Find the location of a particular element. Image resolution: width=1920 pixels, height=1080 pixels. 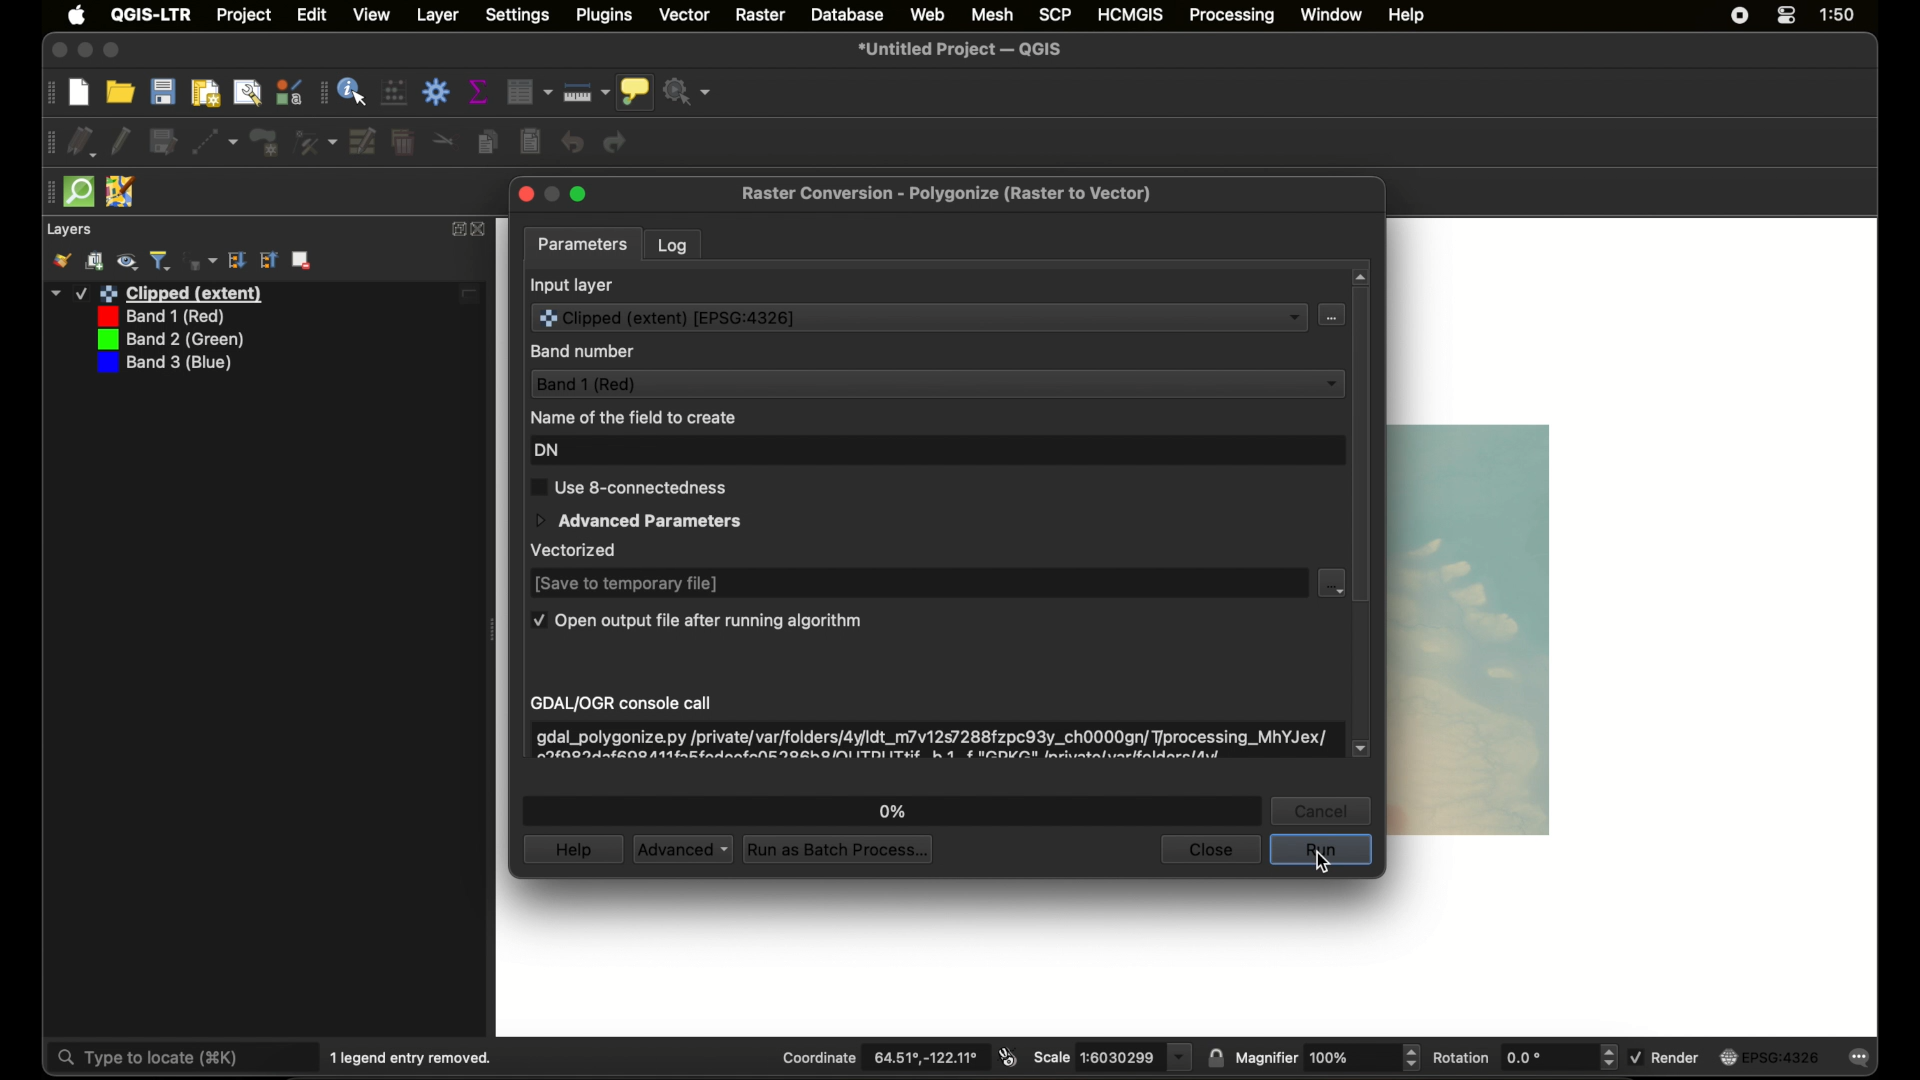

dropdown menu is located at coordinates (1331, 583).